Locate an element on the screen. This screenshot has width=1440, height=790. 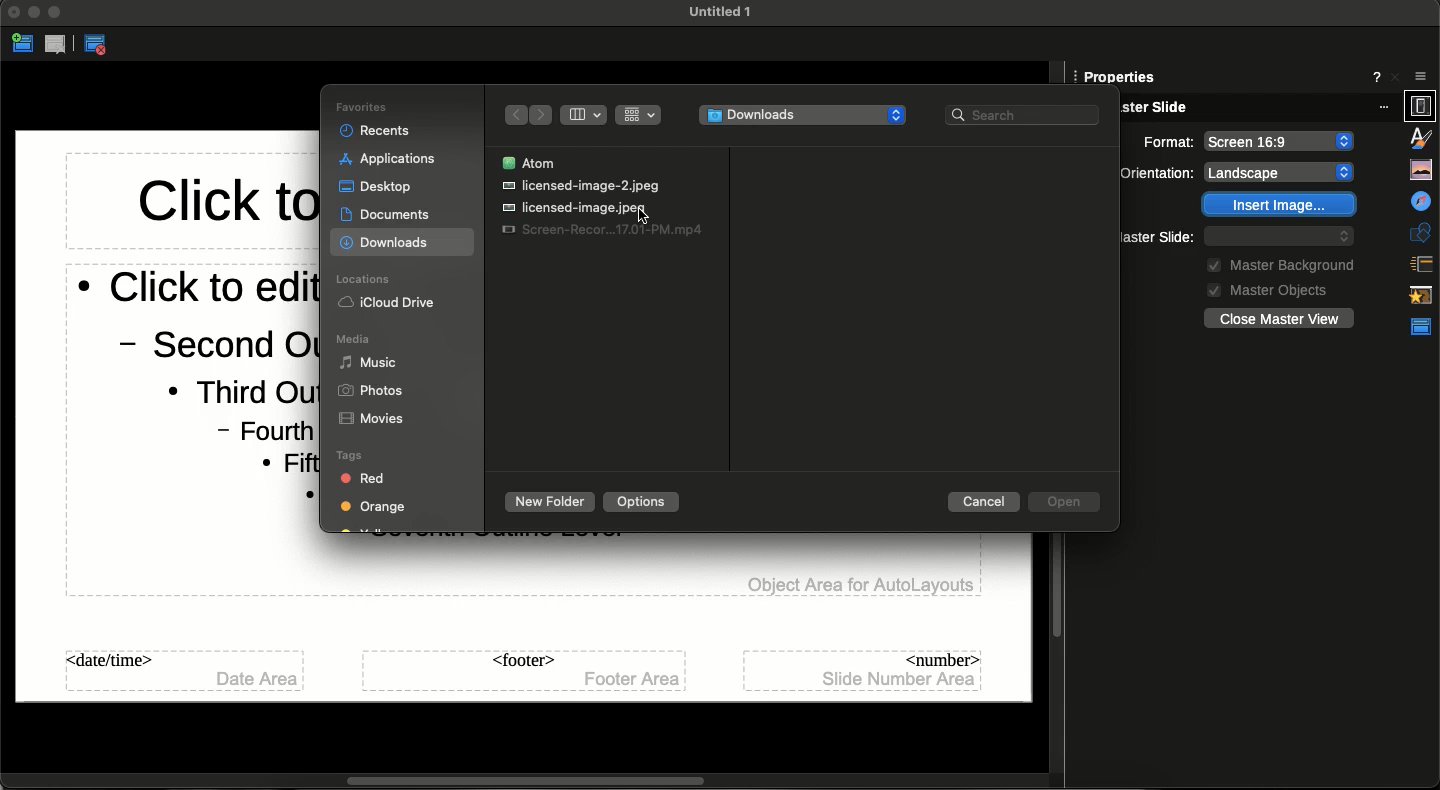
Music is located at coordinates (366, 365).